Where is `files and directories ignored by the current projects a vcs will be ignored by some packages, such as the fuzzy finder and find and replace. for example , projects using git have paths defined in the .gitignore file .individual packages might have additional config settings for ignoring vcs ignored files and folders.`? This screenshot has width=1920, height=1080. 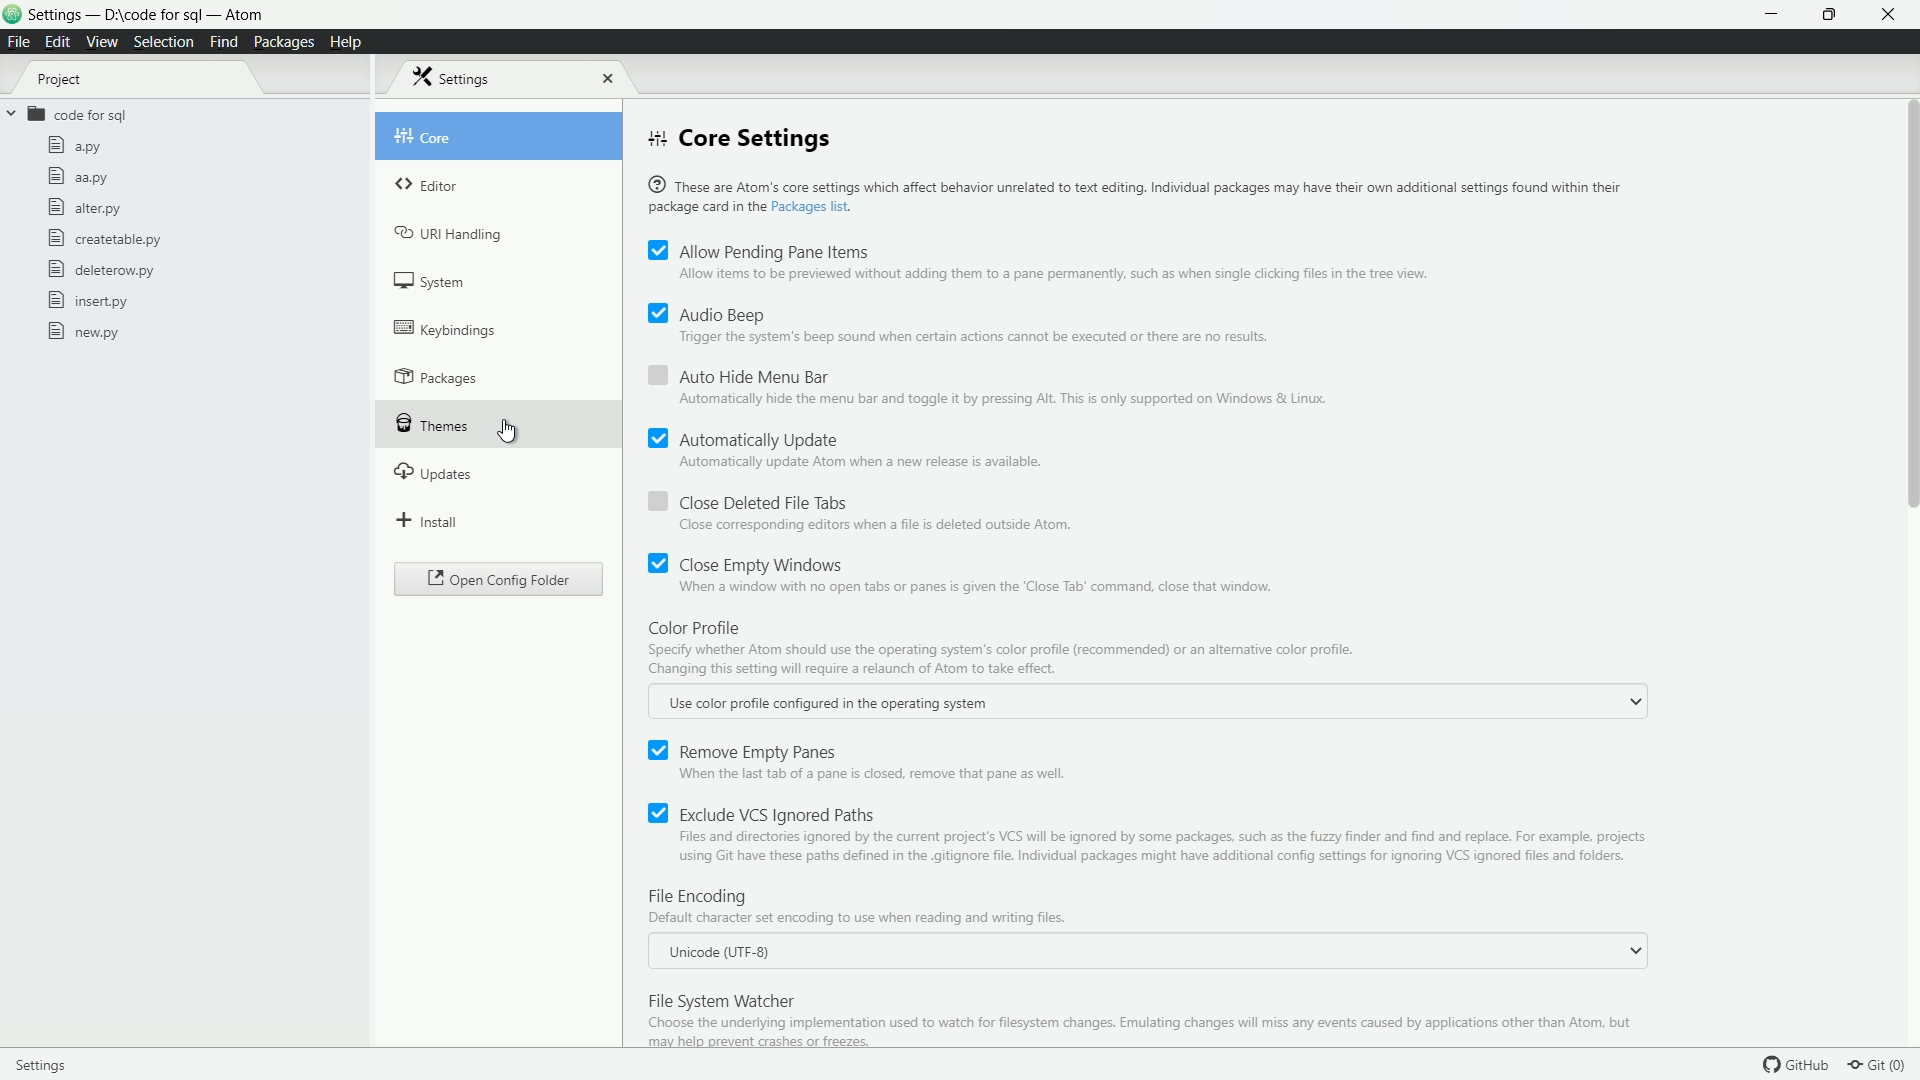
files and directories ignored by the current projects a vcs will be ignored by some packages, such as the fuzzy finder and find and replace. for example , projects using git have paths defined in the .gitignore file .individual packages might have additional config settings for ignoring vcs ignored files and folders. is located at coordinates (1217, 847).